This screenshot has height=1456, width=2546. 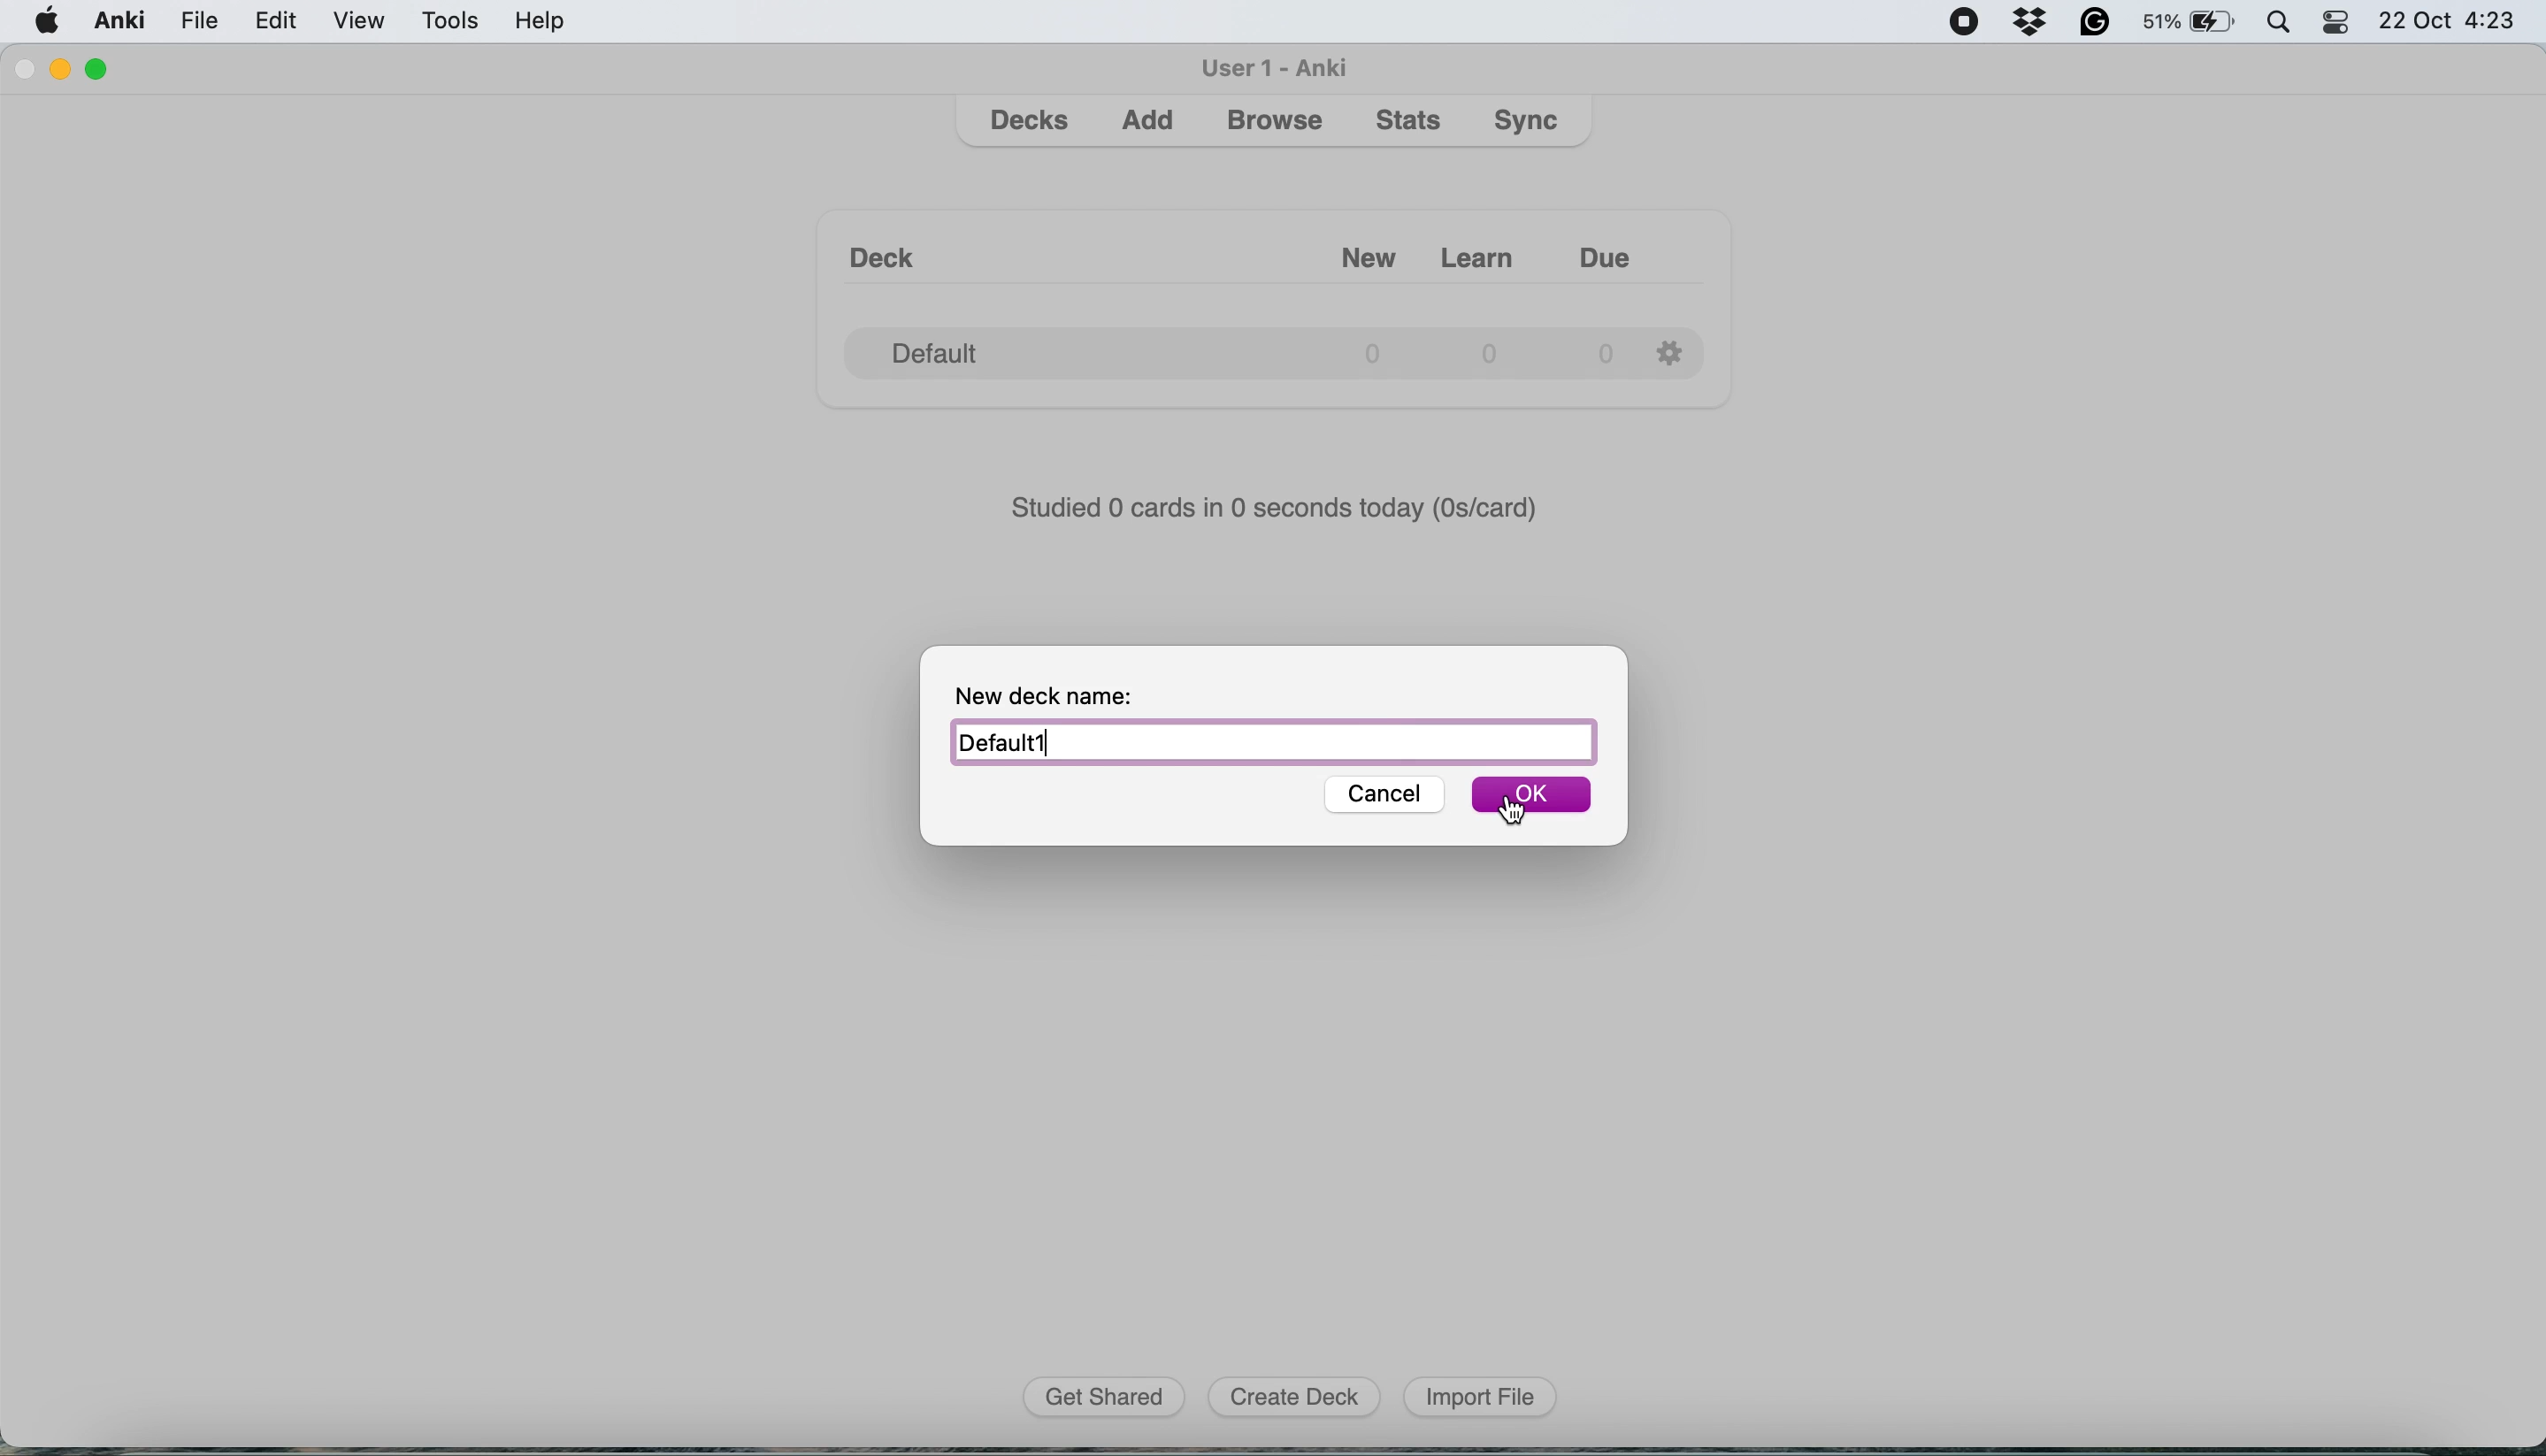 What do you see at coordinates (1153, 125) in the screenshot?
I see `add` at bounding box center [1153, 125].